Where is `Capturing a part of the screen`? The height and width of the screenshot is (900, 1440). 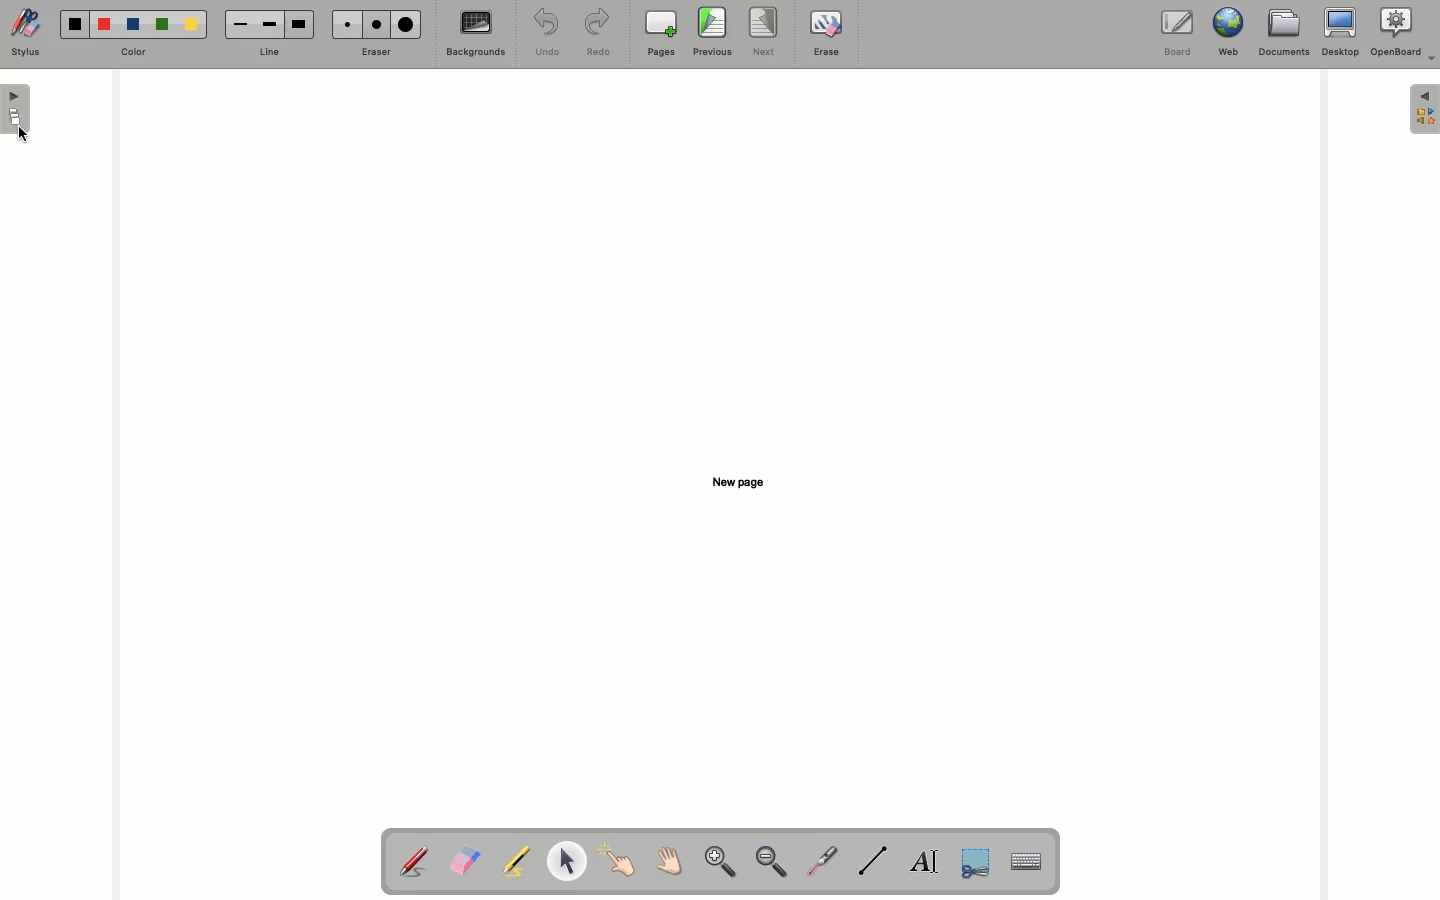 Capturing a part of the screen is located at coordinates (978, 861).